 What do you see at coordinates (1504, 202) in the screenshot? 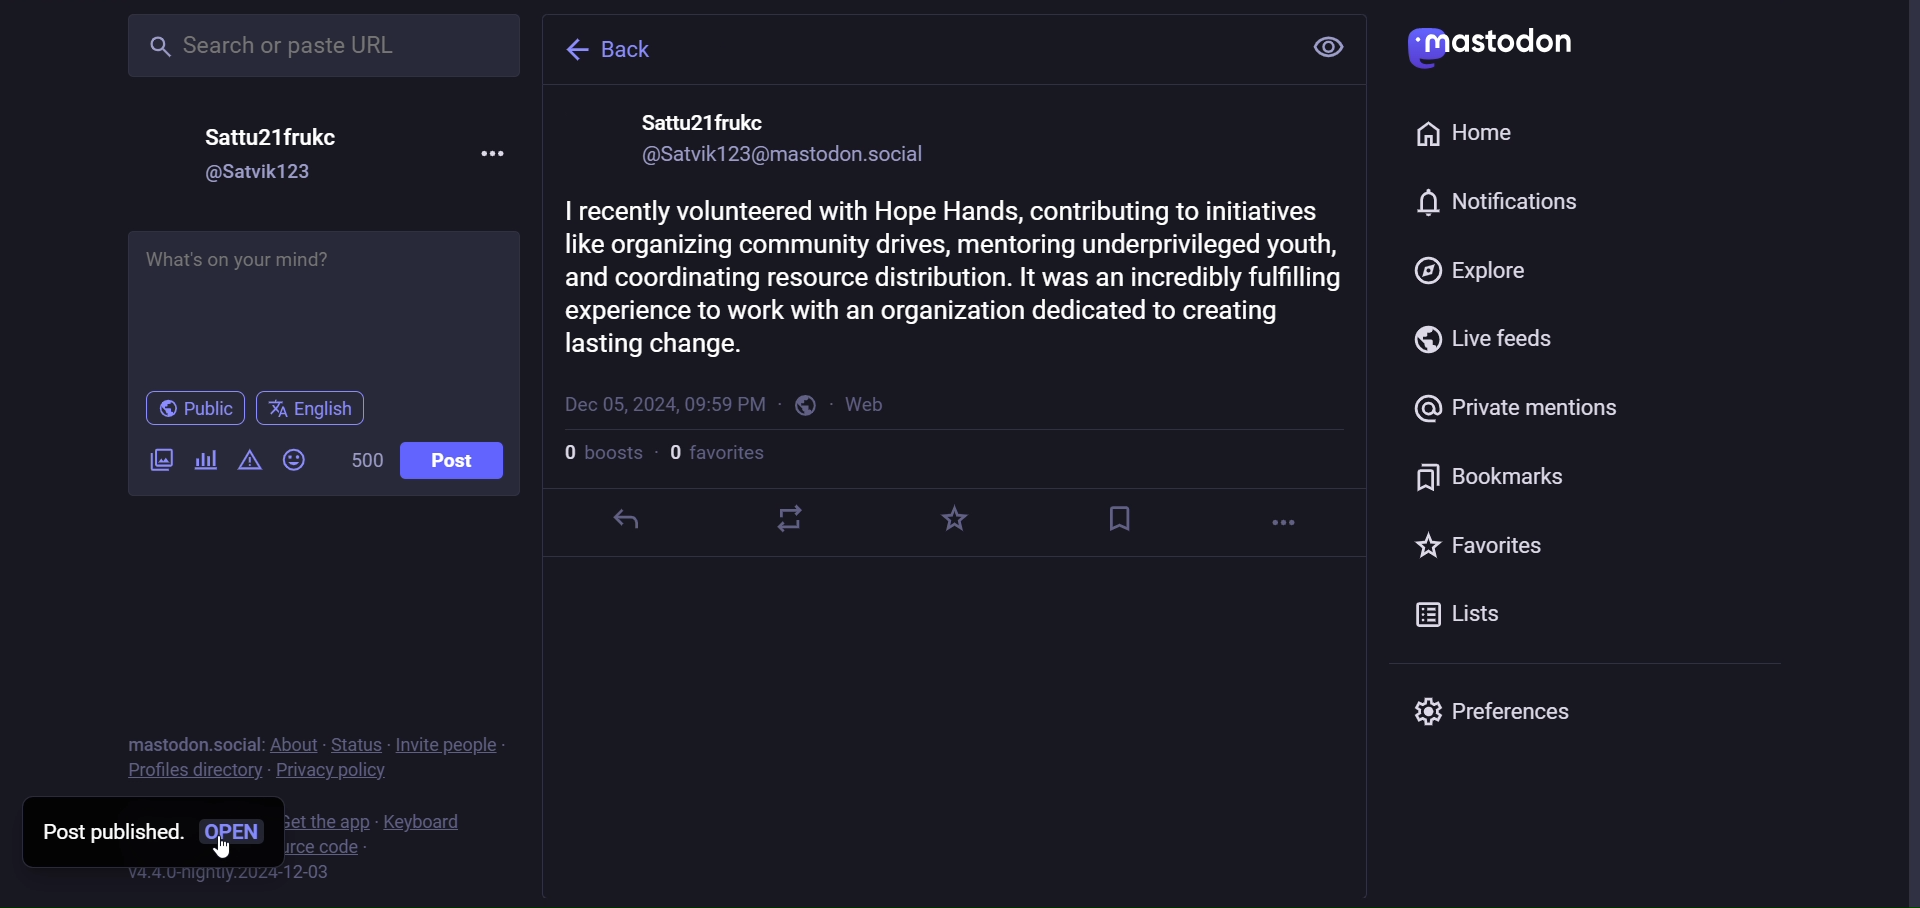
I see `notification` at bounding box center [1504, 202].